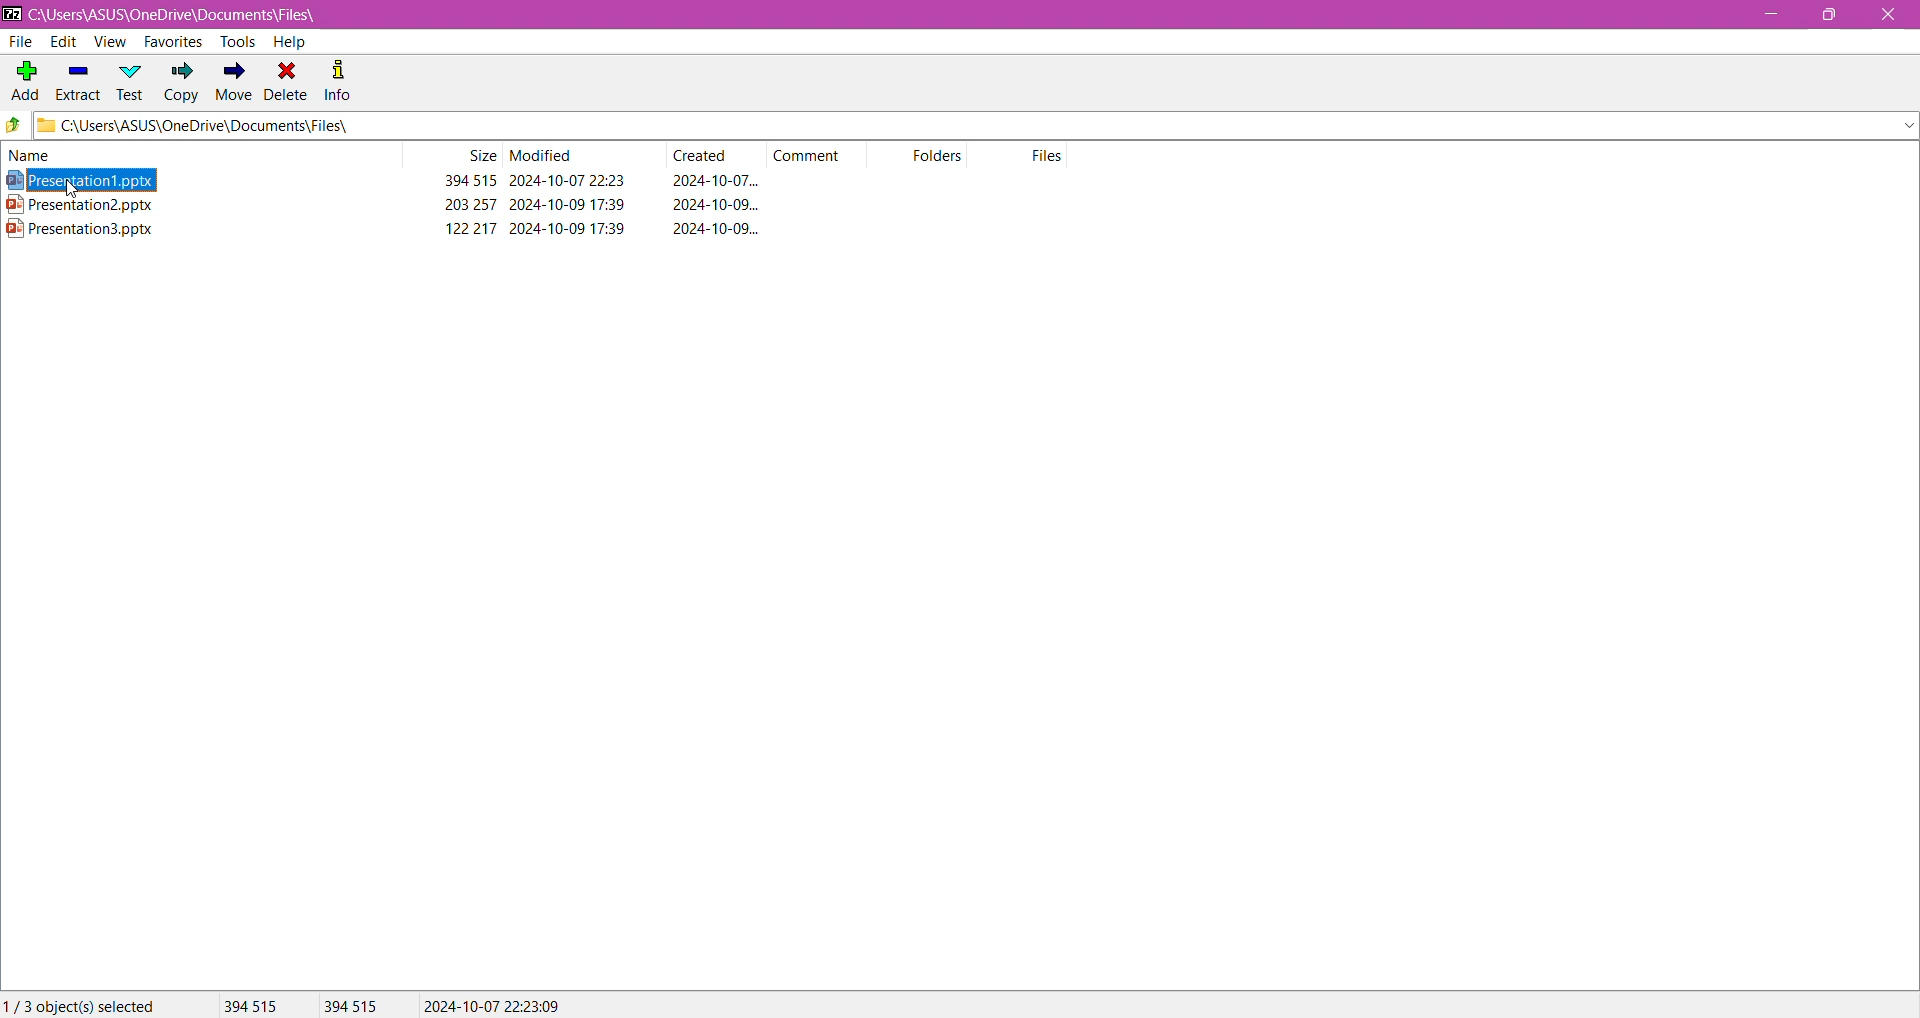 Image resolution: width=1920 pixels, height=1018 pixels. I want to click on Application Logo, so click(12, 13).